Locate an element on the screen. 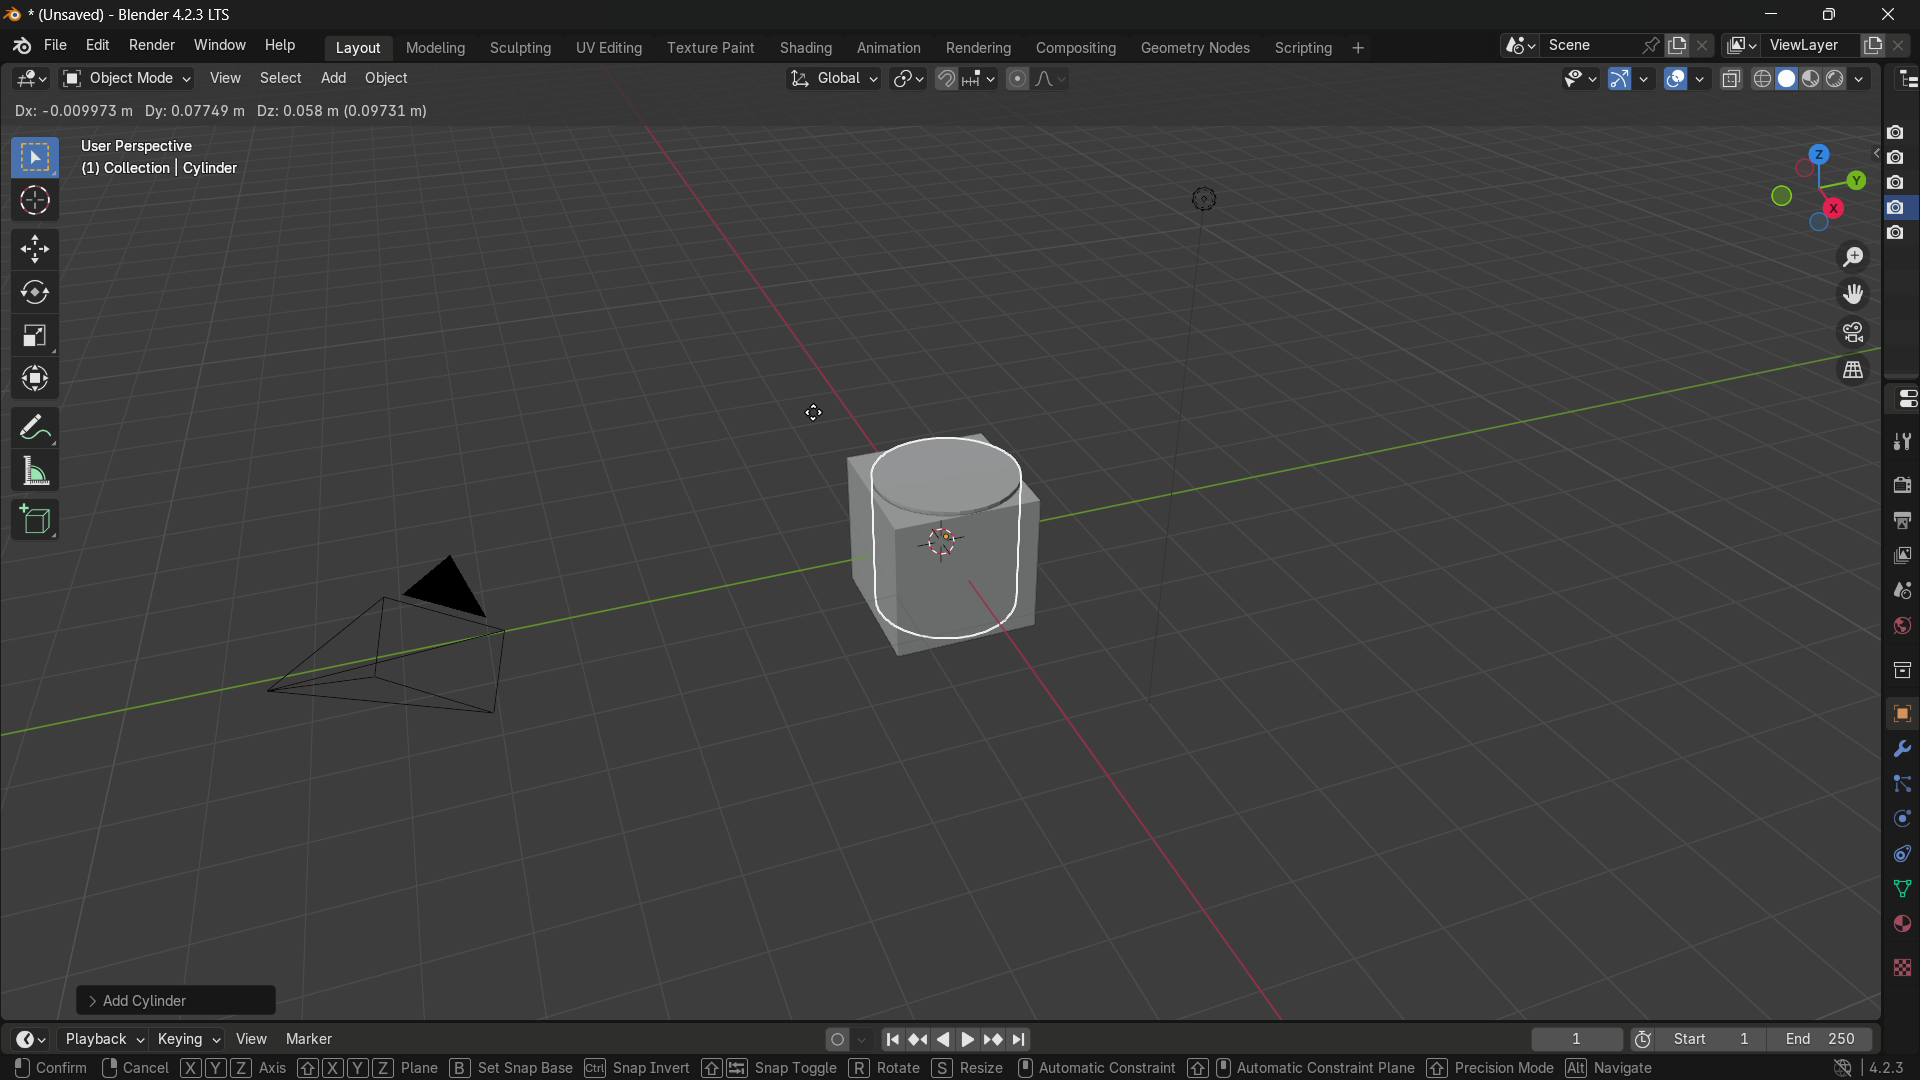 The width and height of the screenshot is (1920, 1080). 3d viewport is located at coordinates (30, 79).